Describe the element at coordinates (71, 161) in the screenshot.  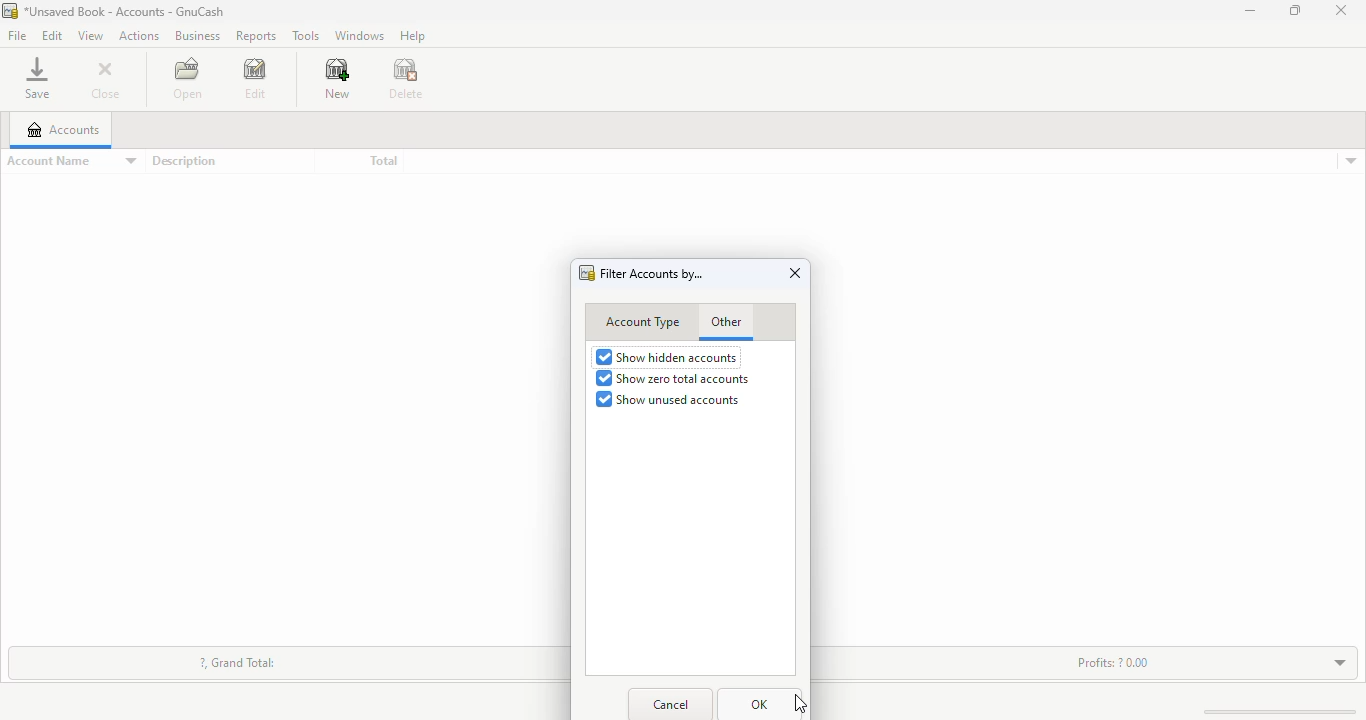
I see `account name` at that location.